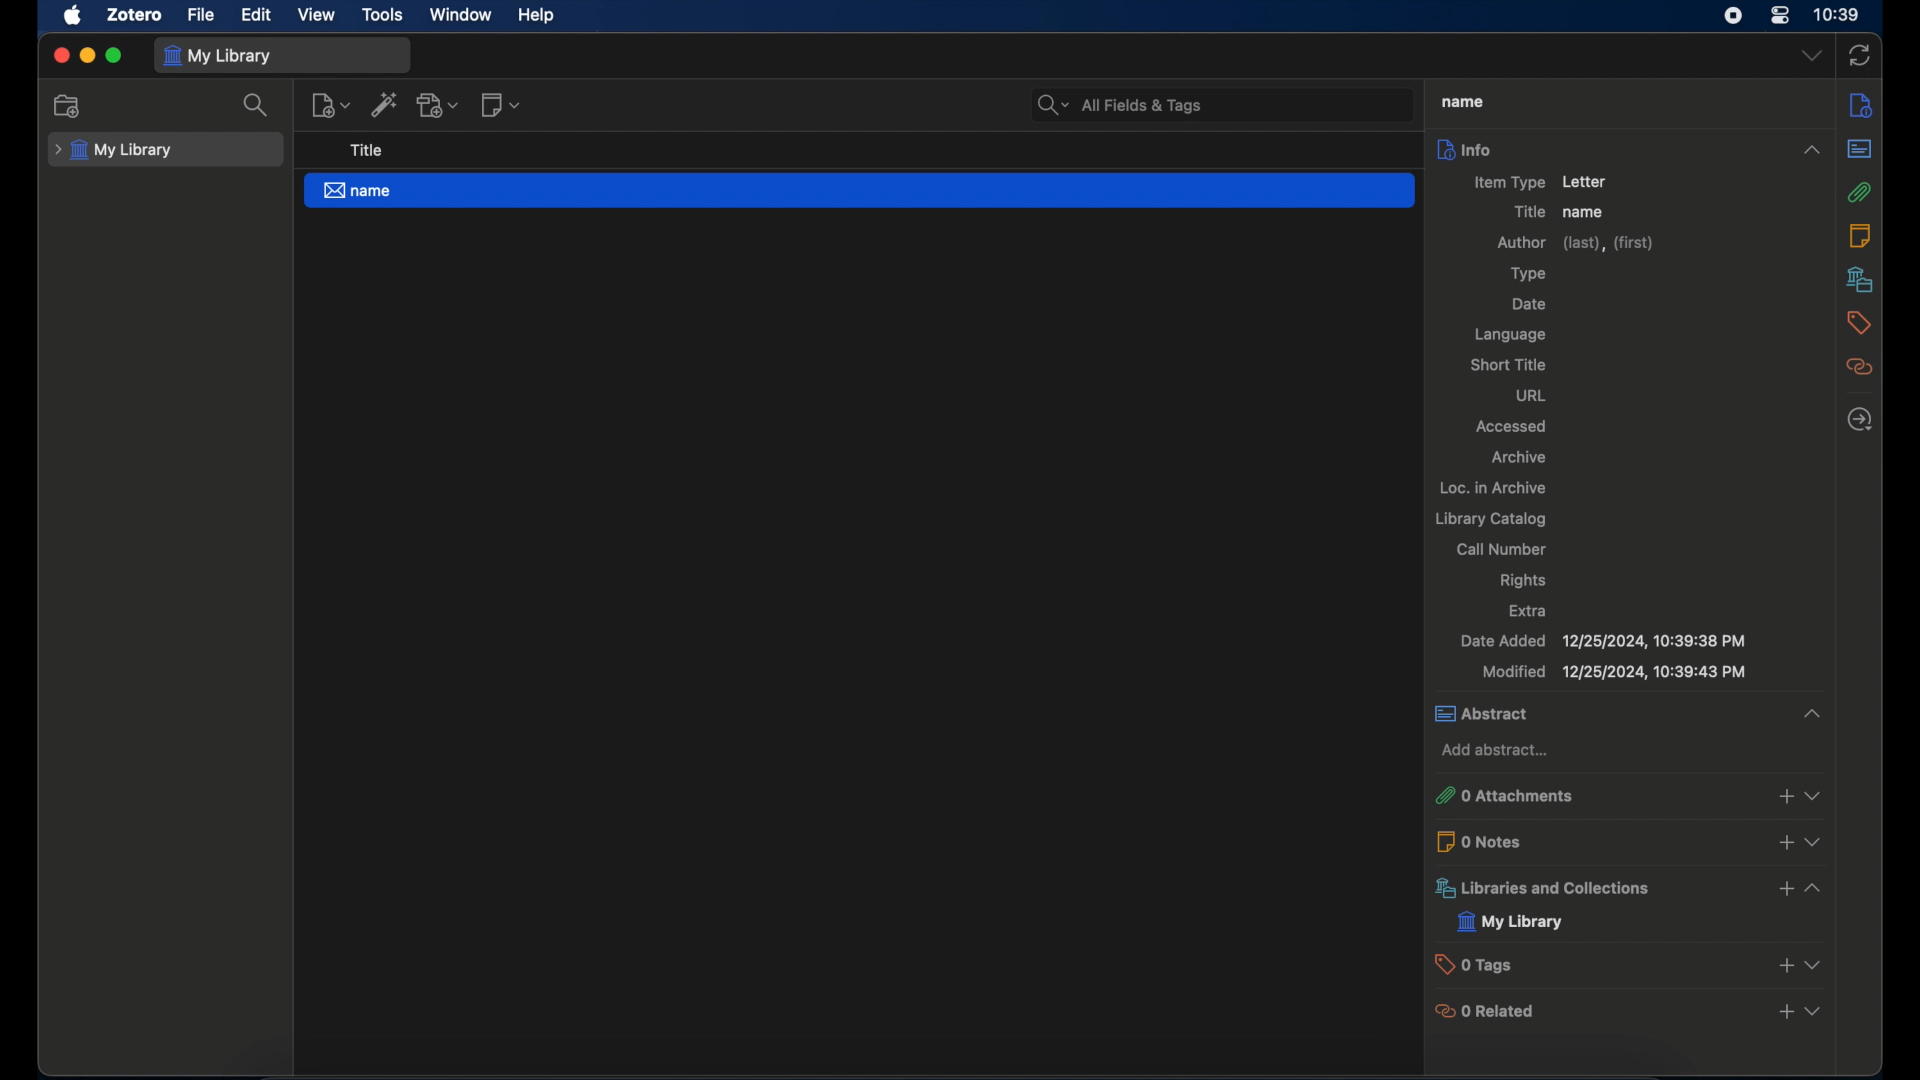 The image size is (1920, 1080). What do you see at coordinates (1860, 279) in the screenshot?
I see `libraries` at bounding box center [1860, 279].